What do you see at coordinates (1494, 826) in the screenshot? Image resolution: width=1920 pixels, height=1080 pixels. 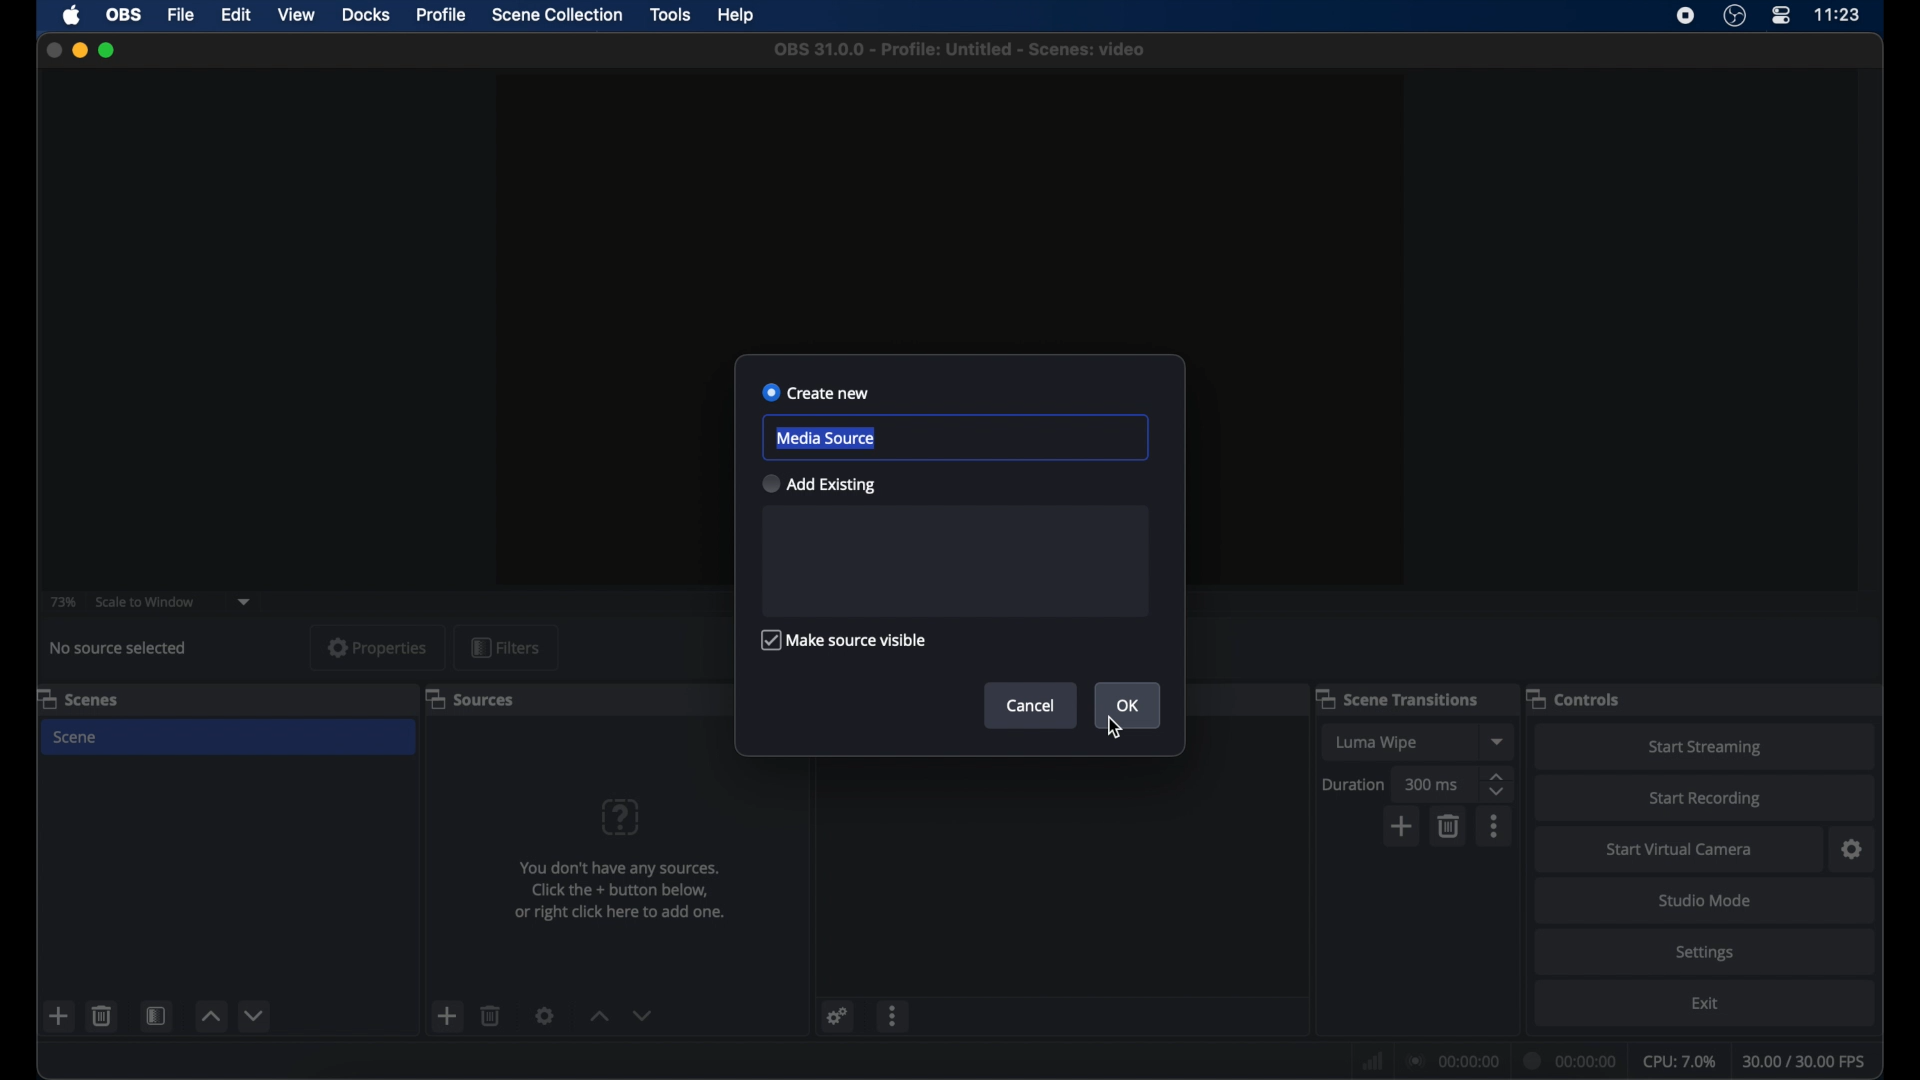 I see `more options` at bounding box center [1494, 826].